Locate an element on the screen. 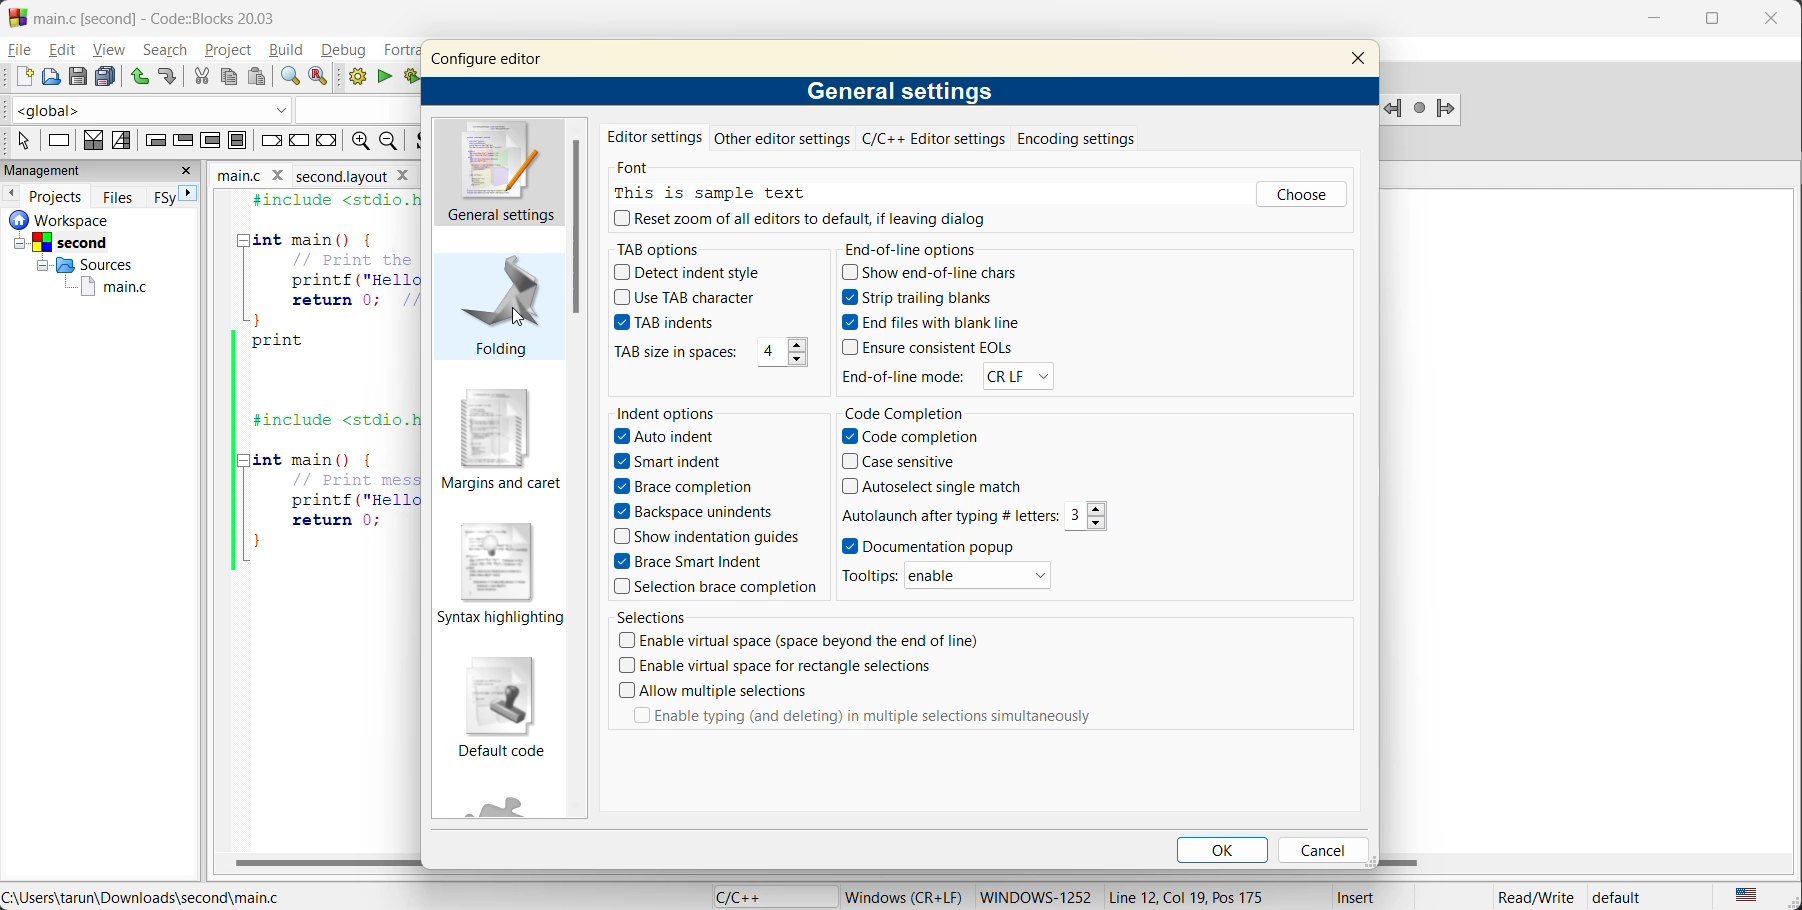 The width and height of the screenshot is (1802, 910). 3 is located at coordinates (1085, 517).